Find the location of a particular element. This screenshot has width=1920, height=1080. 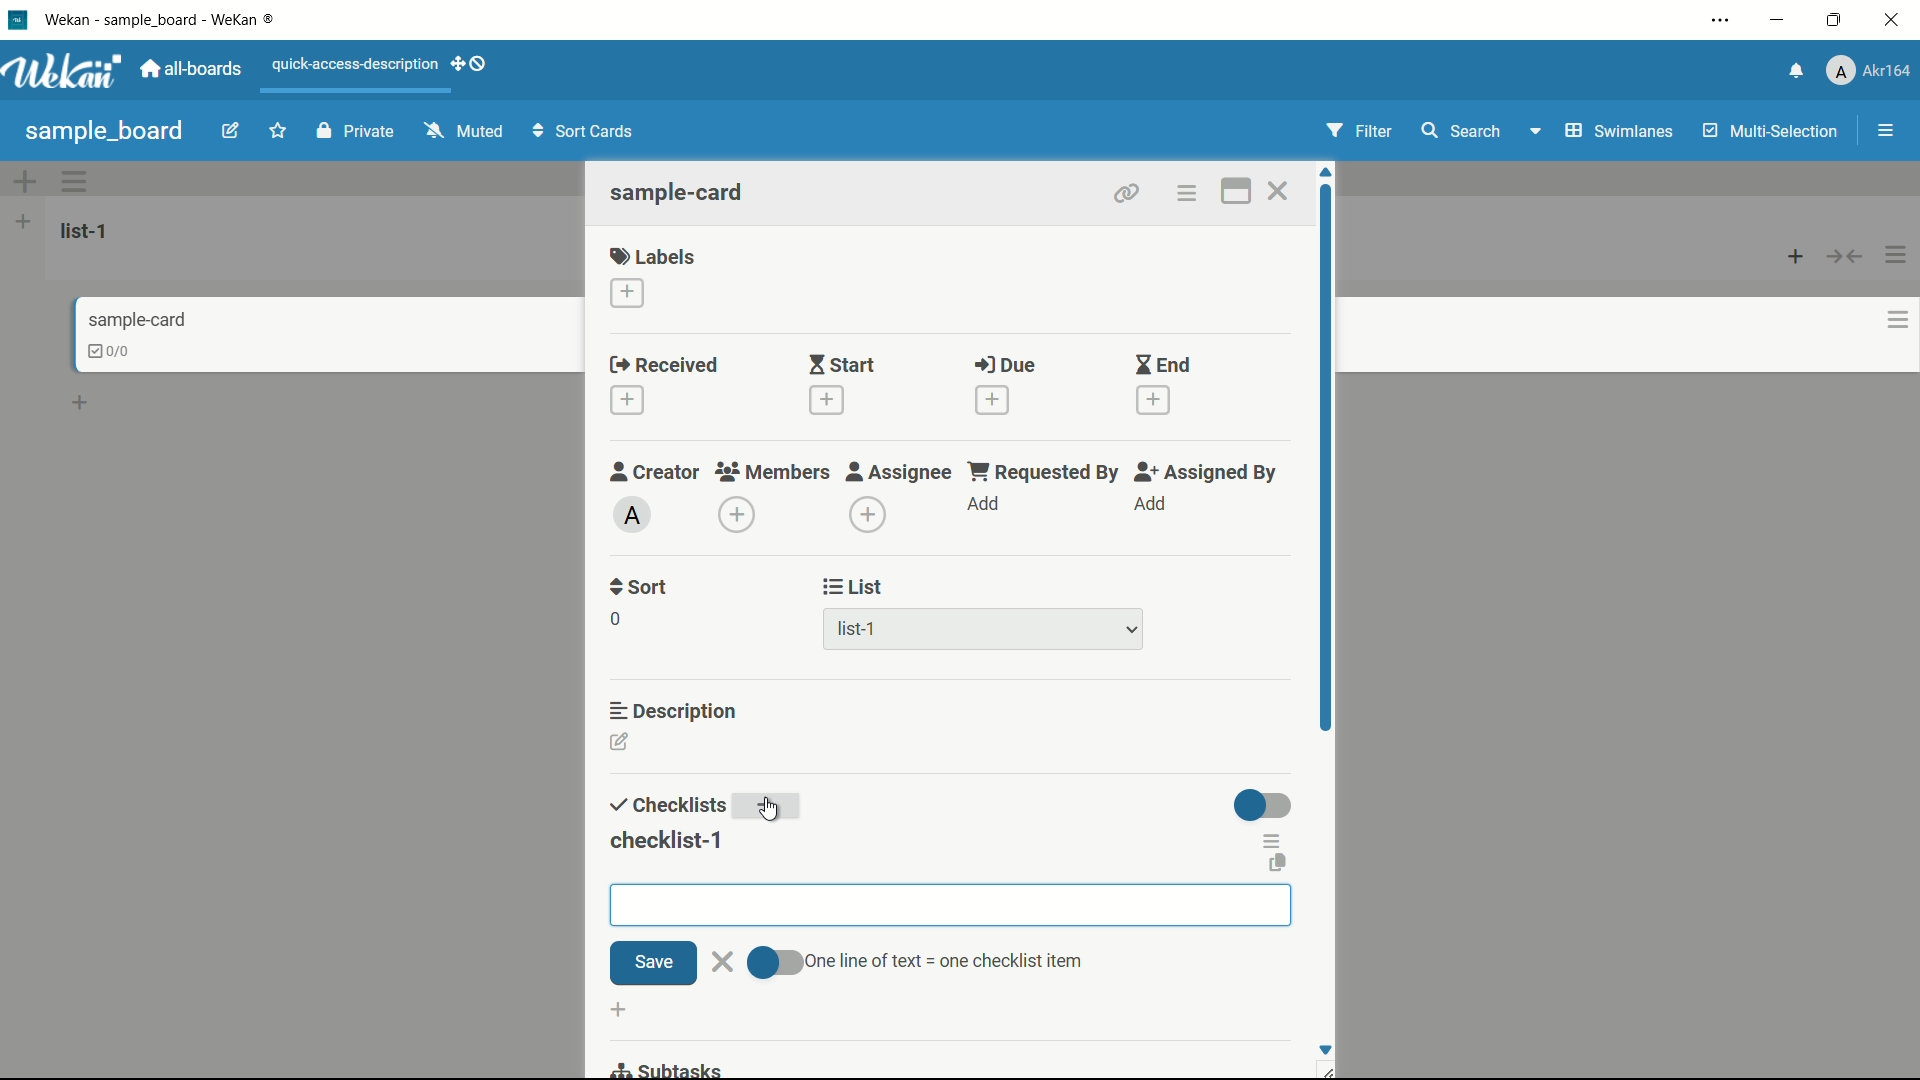

copy link to clipboard is located at coordinates (1124, 193).